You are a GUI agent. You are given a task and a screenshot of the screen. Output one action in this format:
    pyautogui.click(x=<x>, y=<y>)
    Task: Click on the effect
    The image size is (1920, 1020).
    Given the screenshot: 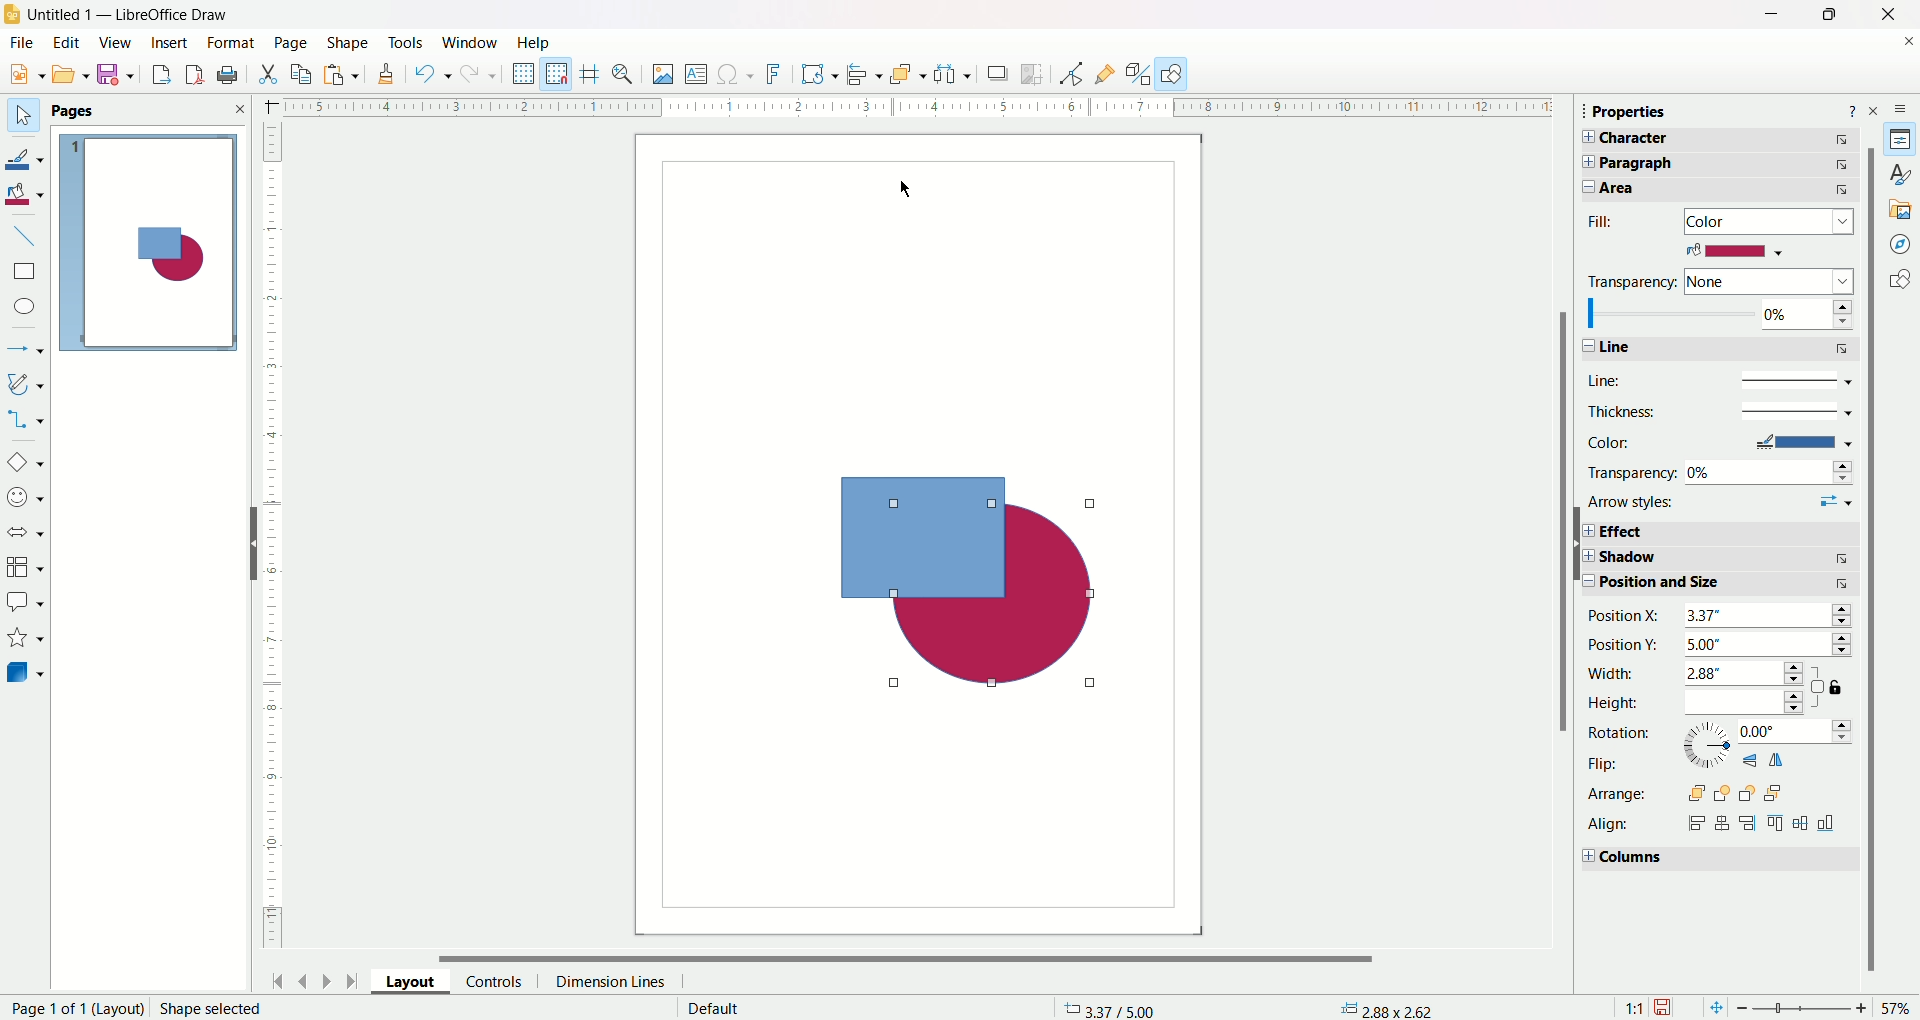 What is the action you would take?
    pyautogui.click(x=1719, y=531)
    